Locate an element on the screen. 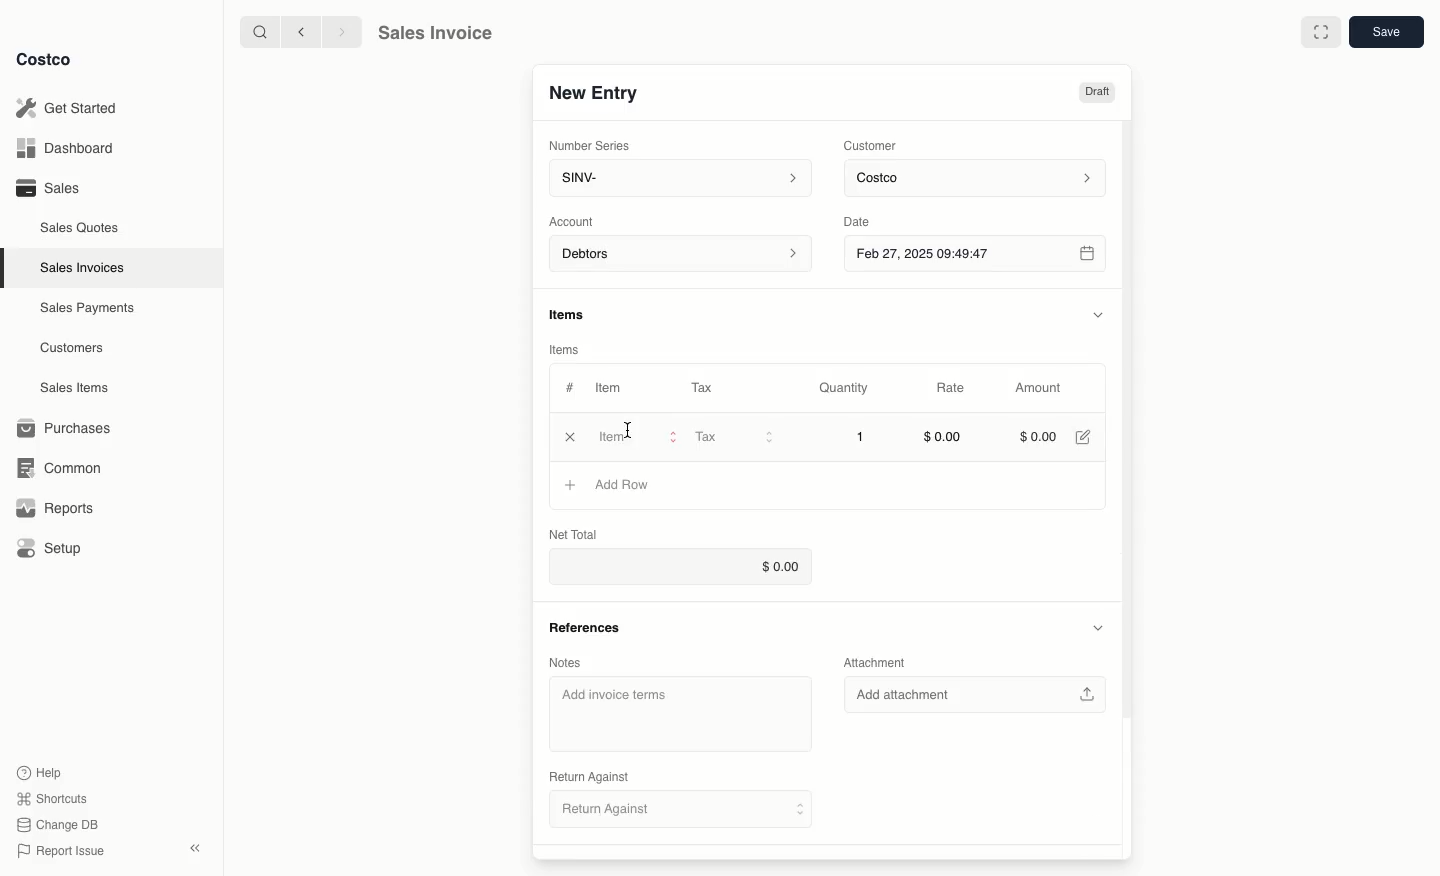 The width and height of the screenshot is (1440, 876). Net Total is located at coordinates (580, 533).